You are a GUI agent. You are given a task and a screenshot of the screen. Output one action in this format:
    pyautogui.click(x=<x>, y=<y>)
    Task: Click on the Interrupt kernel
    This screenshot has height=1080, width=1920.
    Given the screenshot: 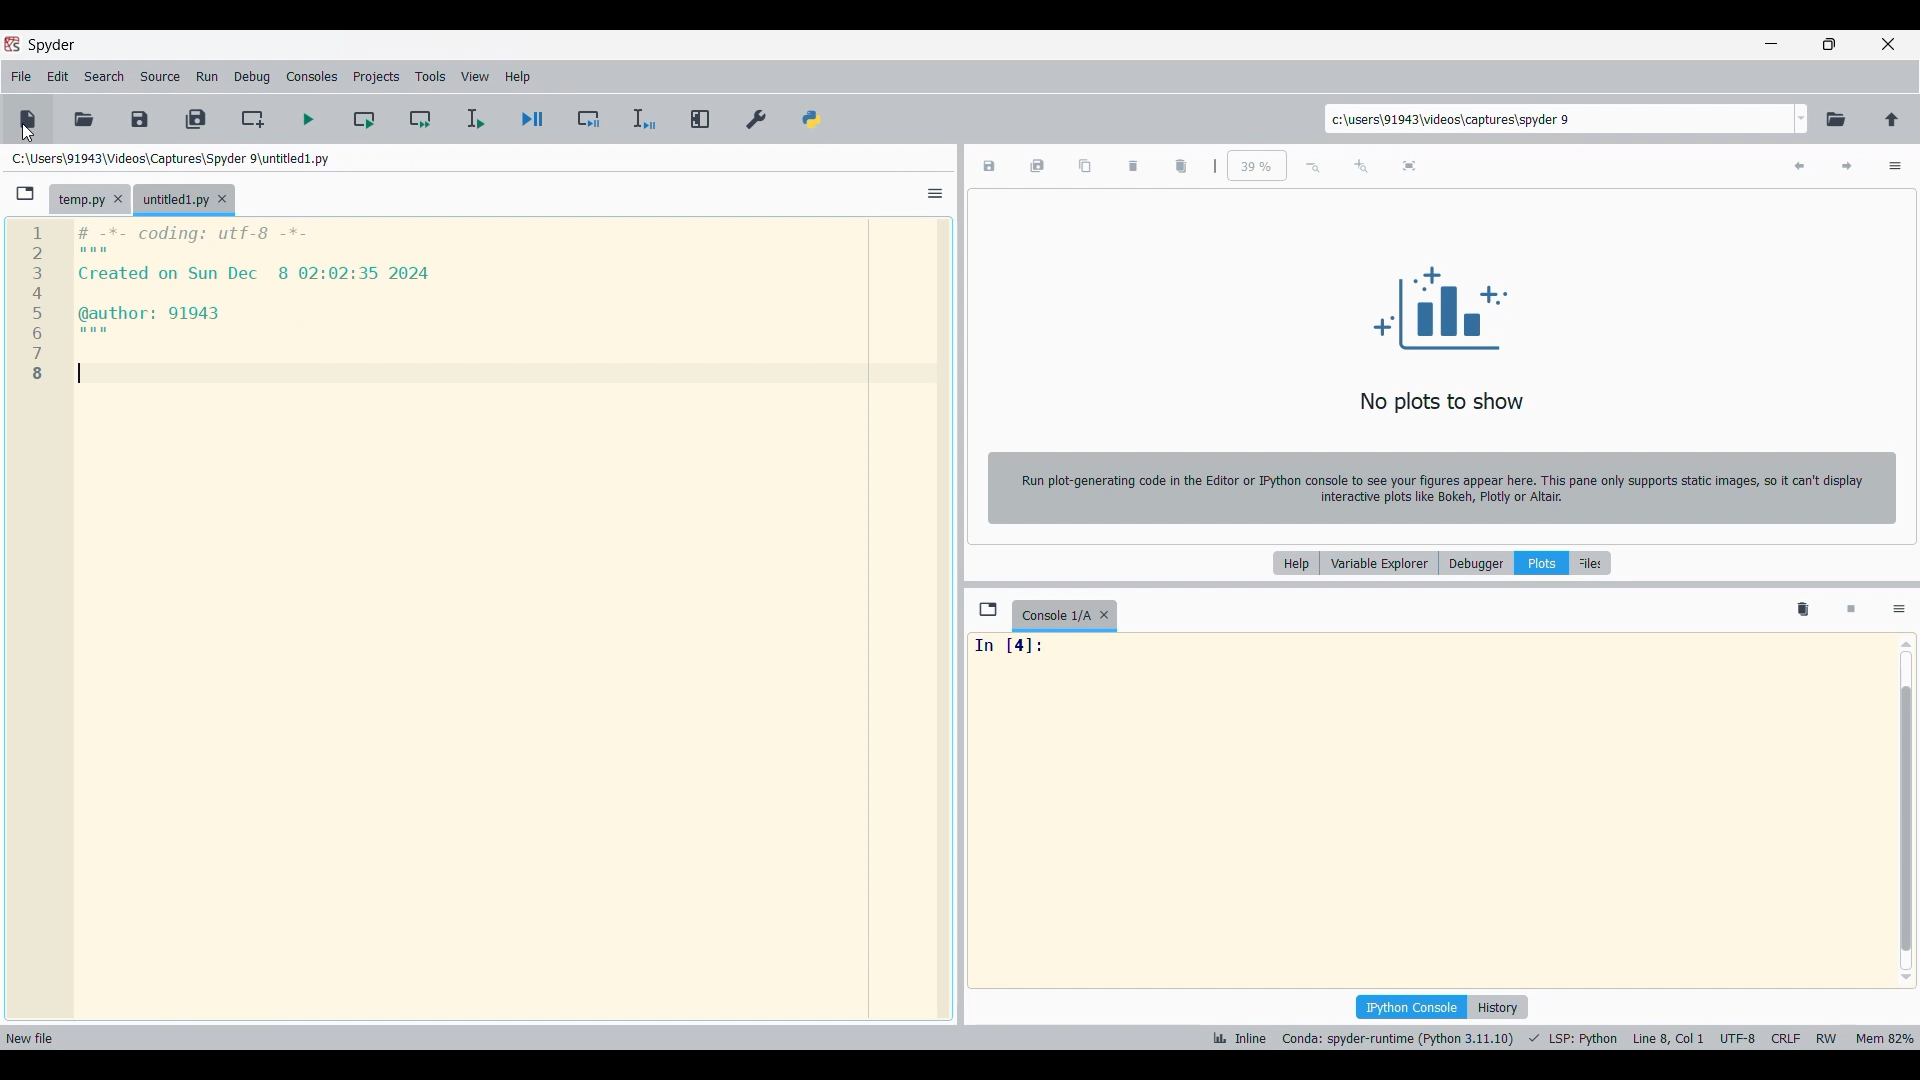 What is the action you would take?
    pyautogui.click(x=1852, y=610)
    